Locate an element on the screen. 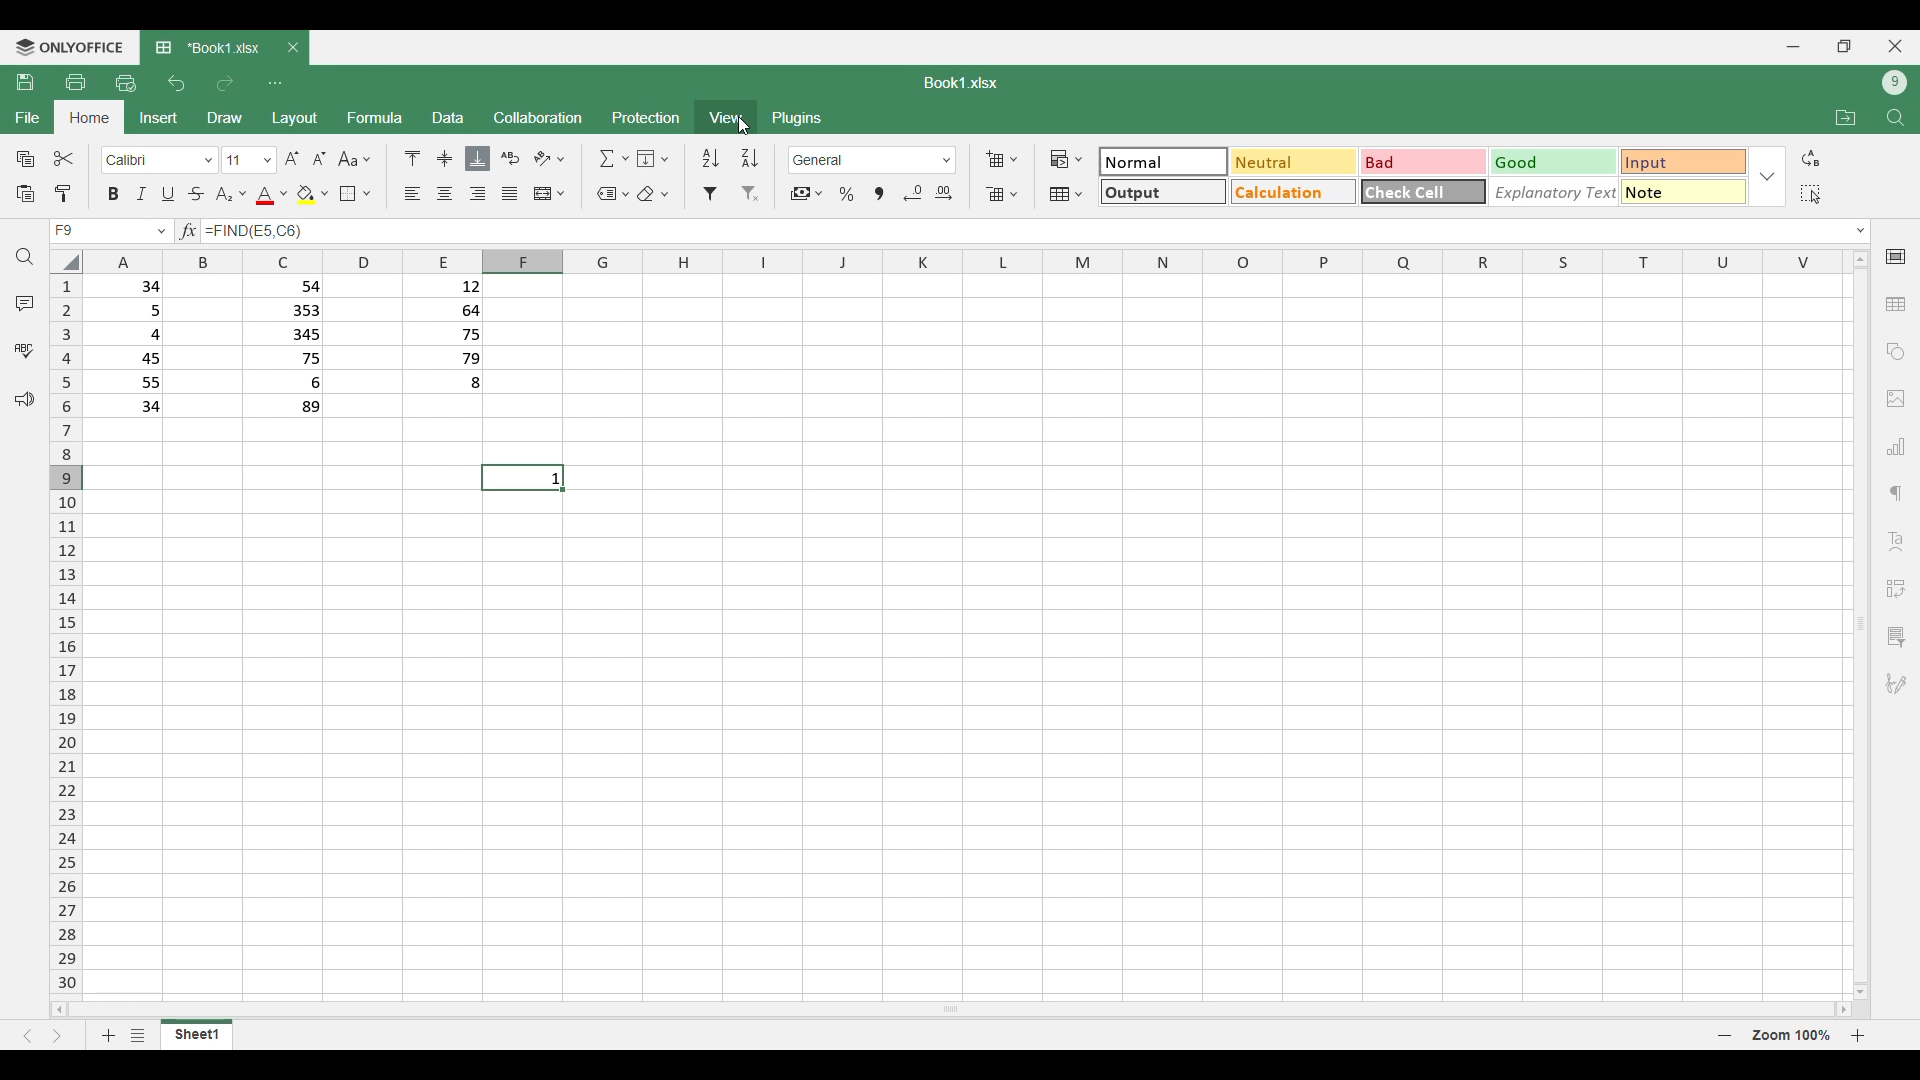 This screenshot has width=1920, height=1080. Redo is located at coordinates (225, 84).